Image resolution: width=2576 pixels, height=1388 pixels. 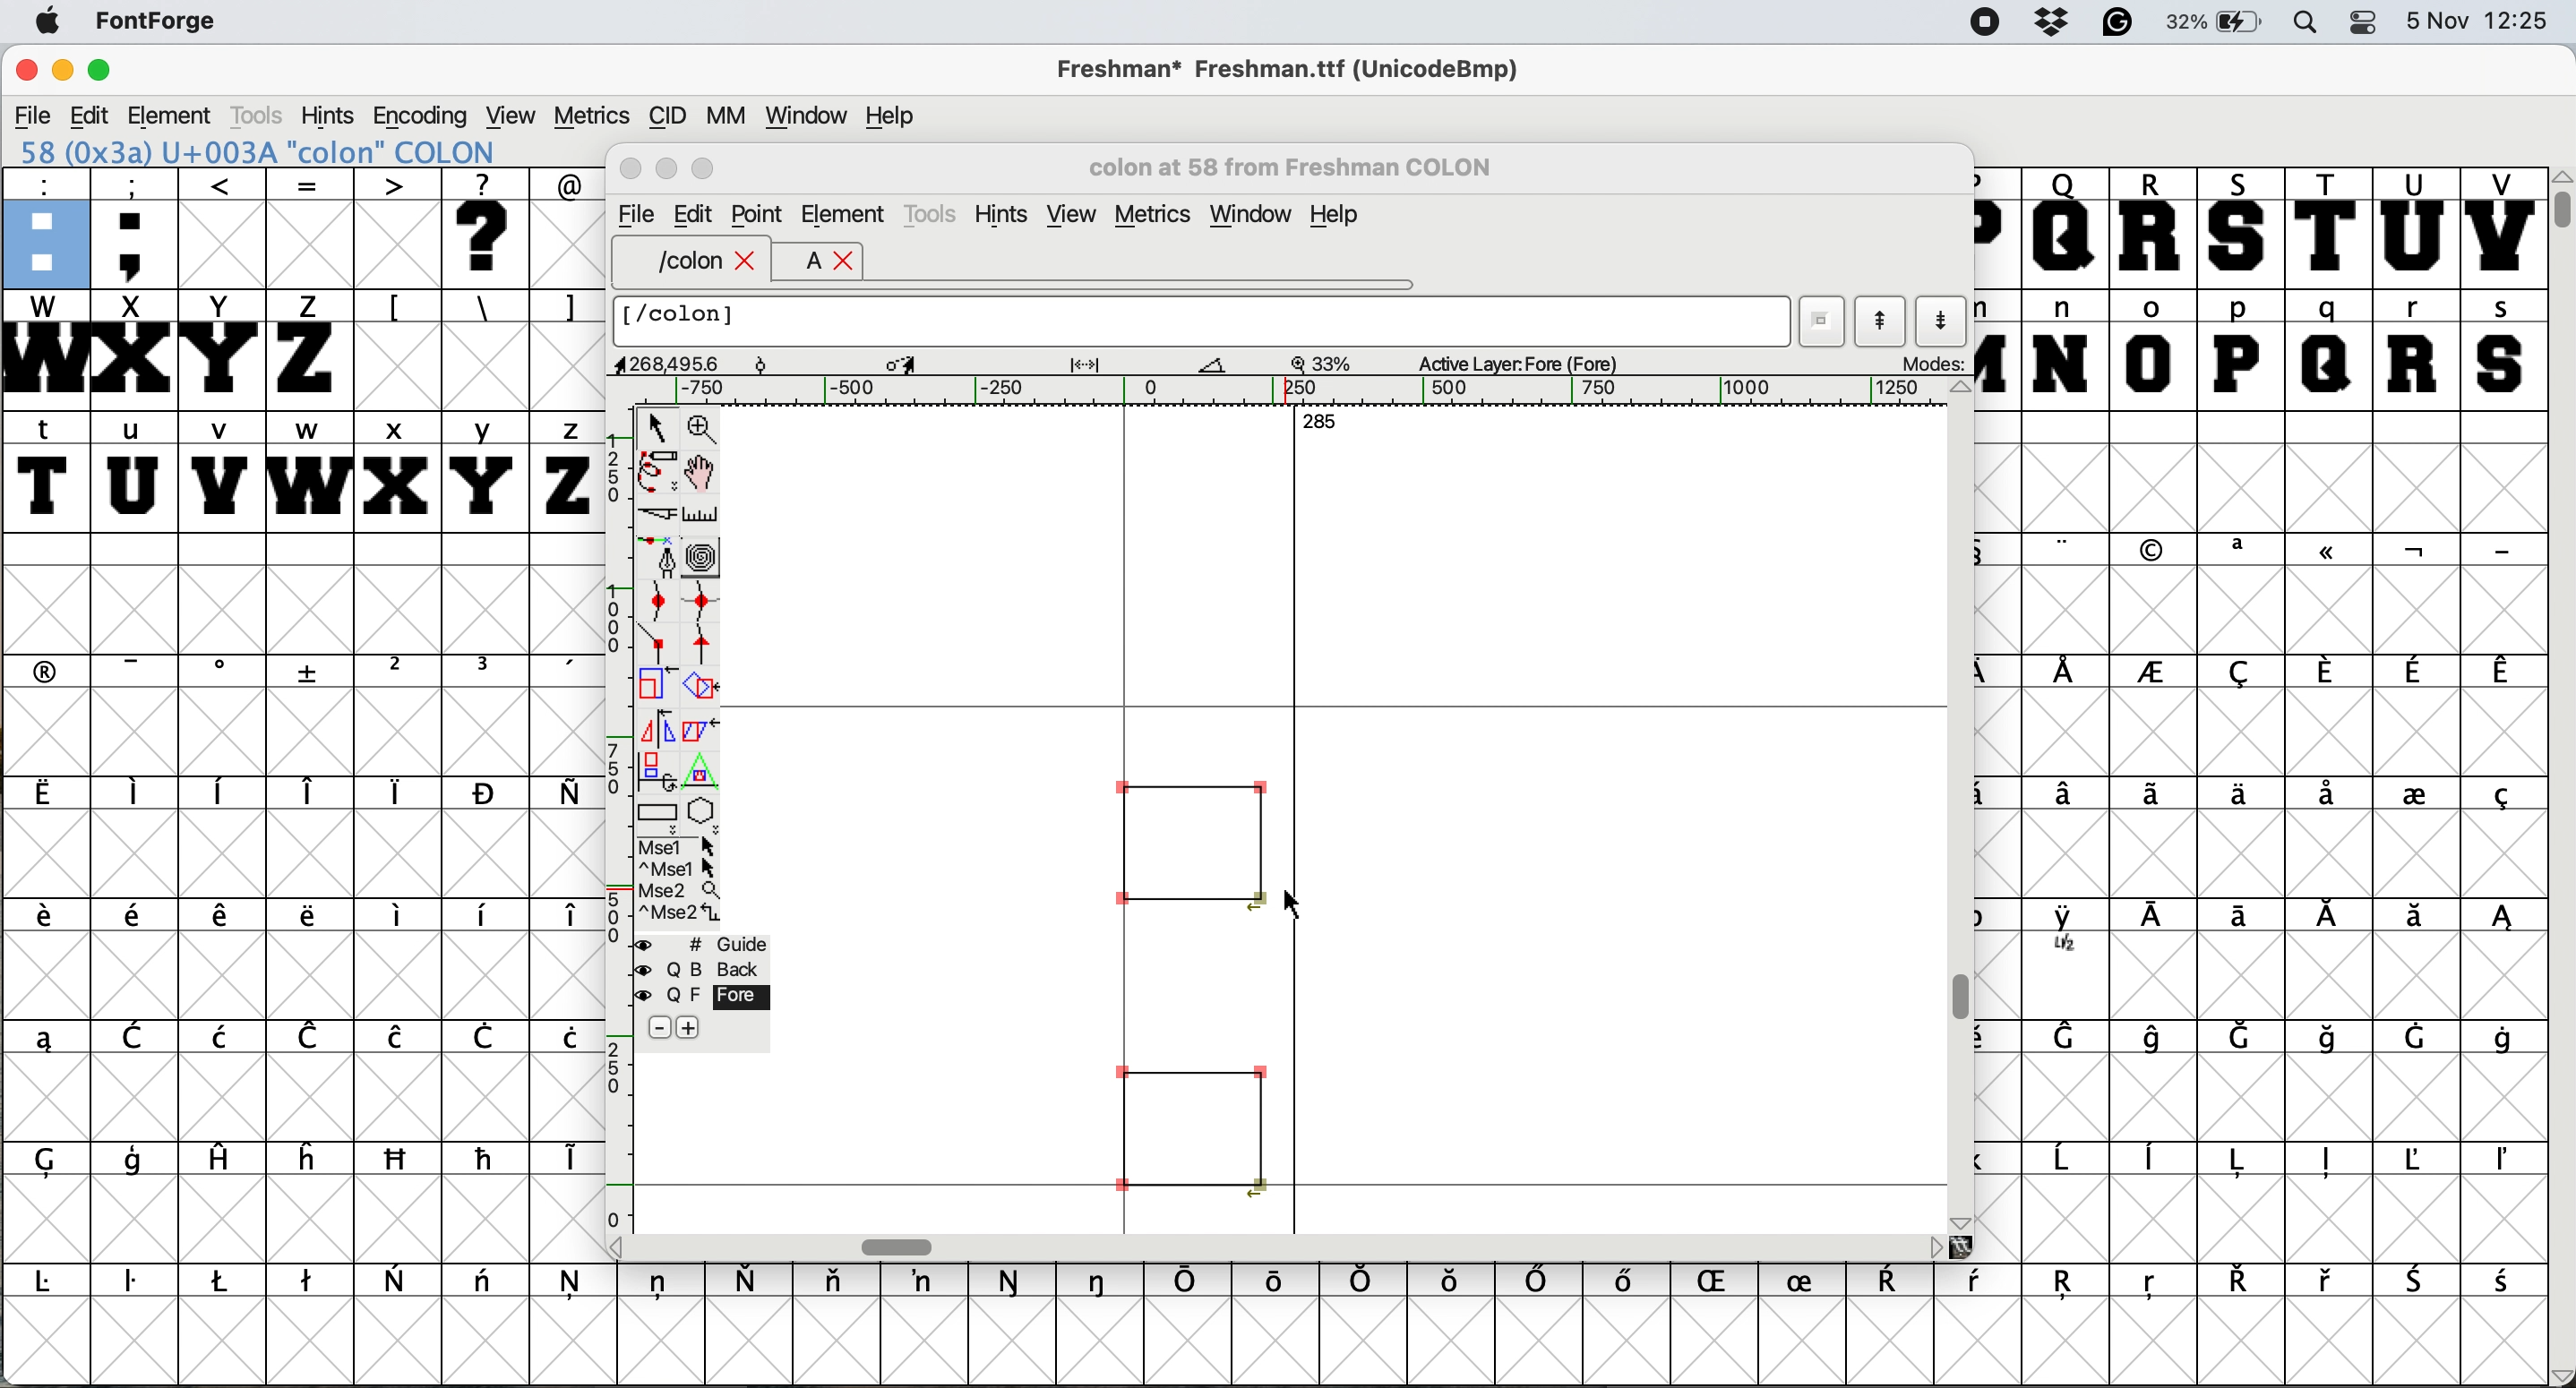 I want to click on symbol, so click(x=313, y=792).